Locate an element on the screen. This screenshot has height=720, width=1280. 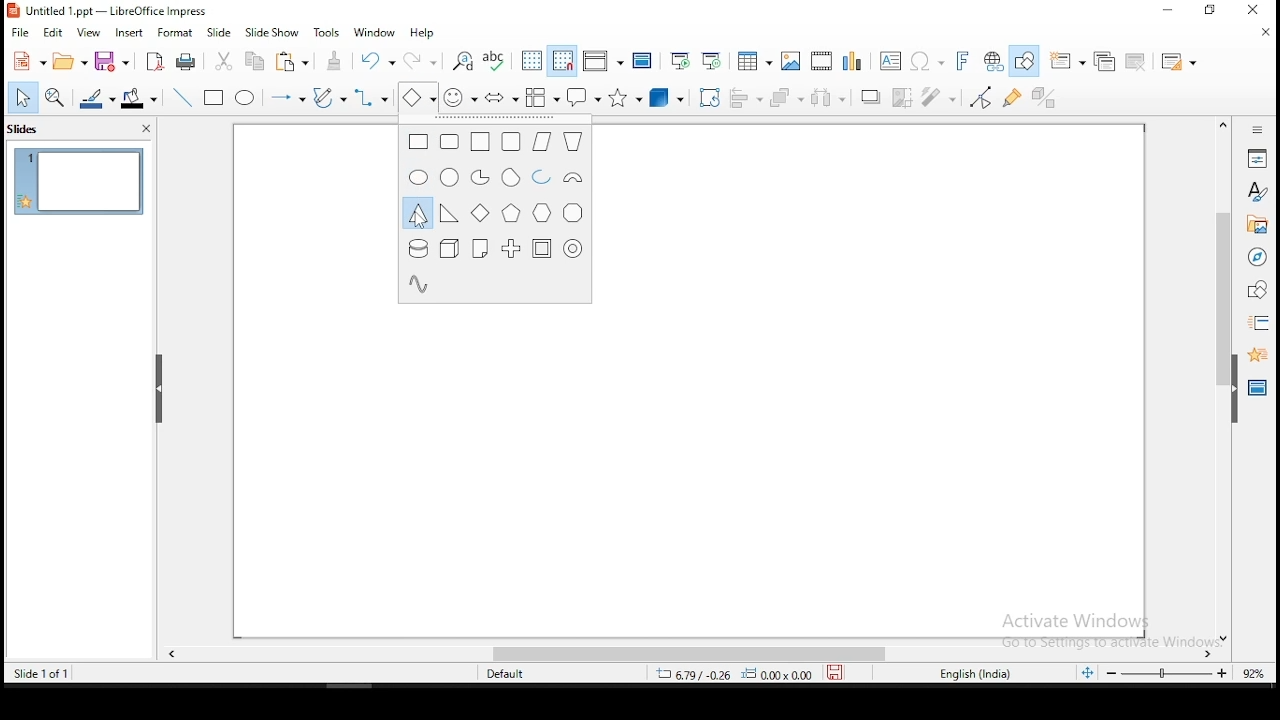
fontwork text is located at coordinates (956, 61).